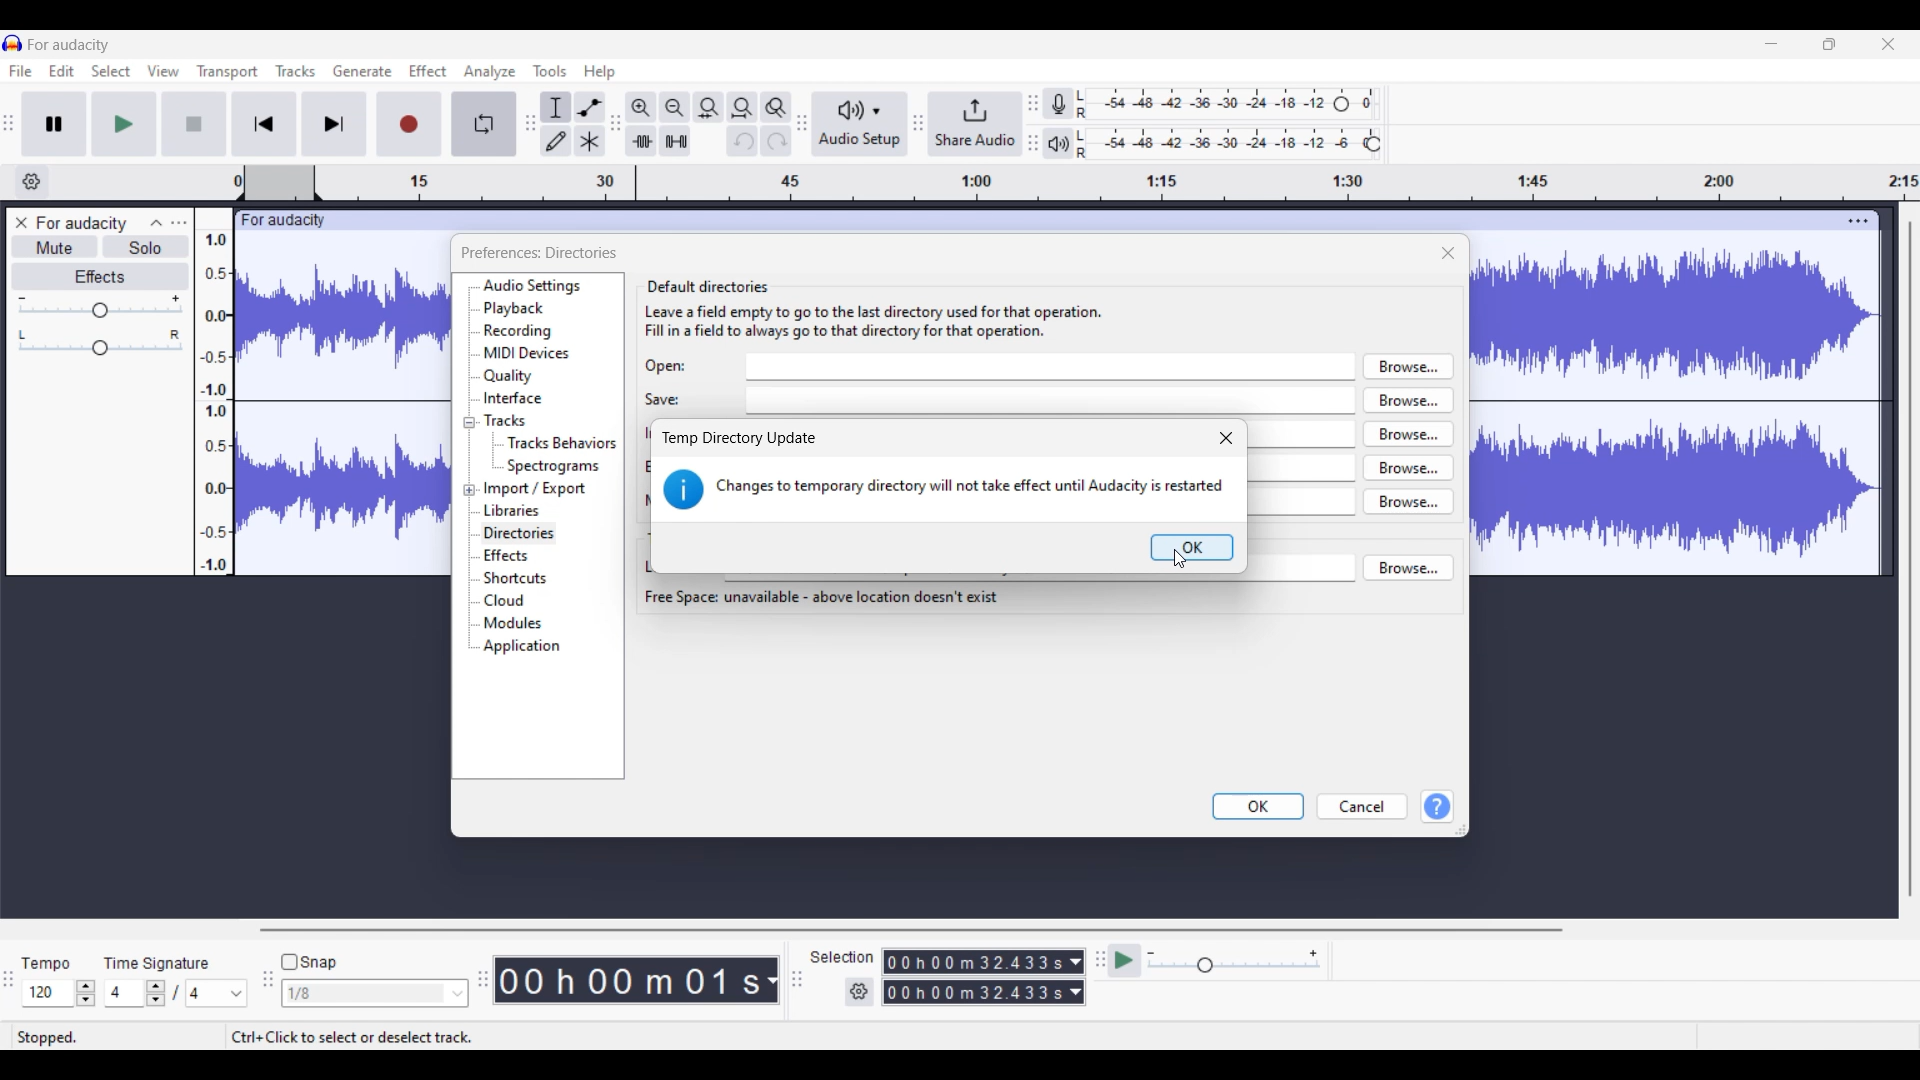  Describe the element at coordinates (1374, 144) in the screenshot. I see `Header to change playback level` at that location.